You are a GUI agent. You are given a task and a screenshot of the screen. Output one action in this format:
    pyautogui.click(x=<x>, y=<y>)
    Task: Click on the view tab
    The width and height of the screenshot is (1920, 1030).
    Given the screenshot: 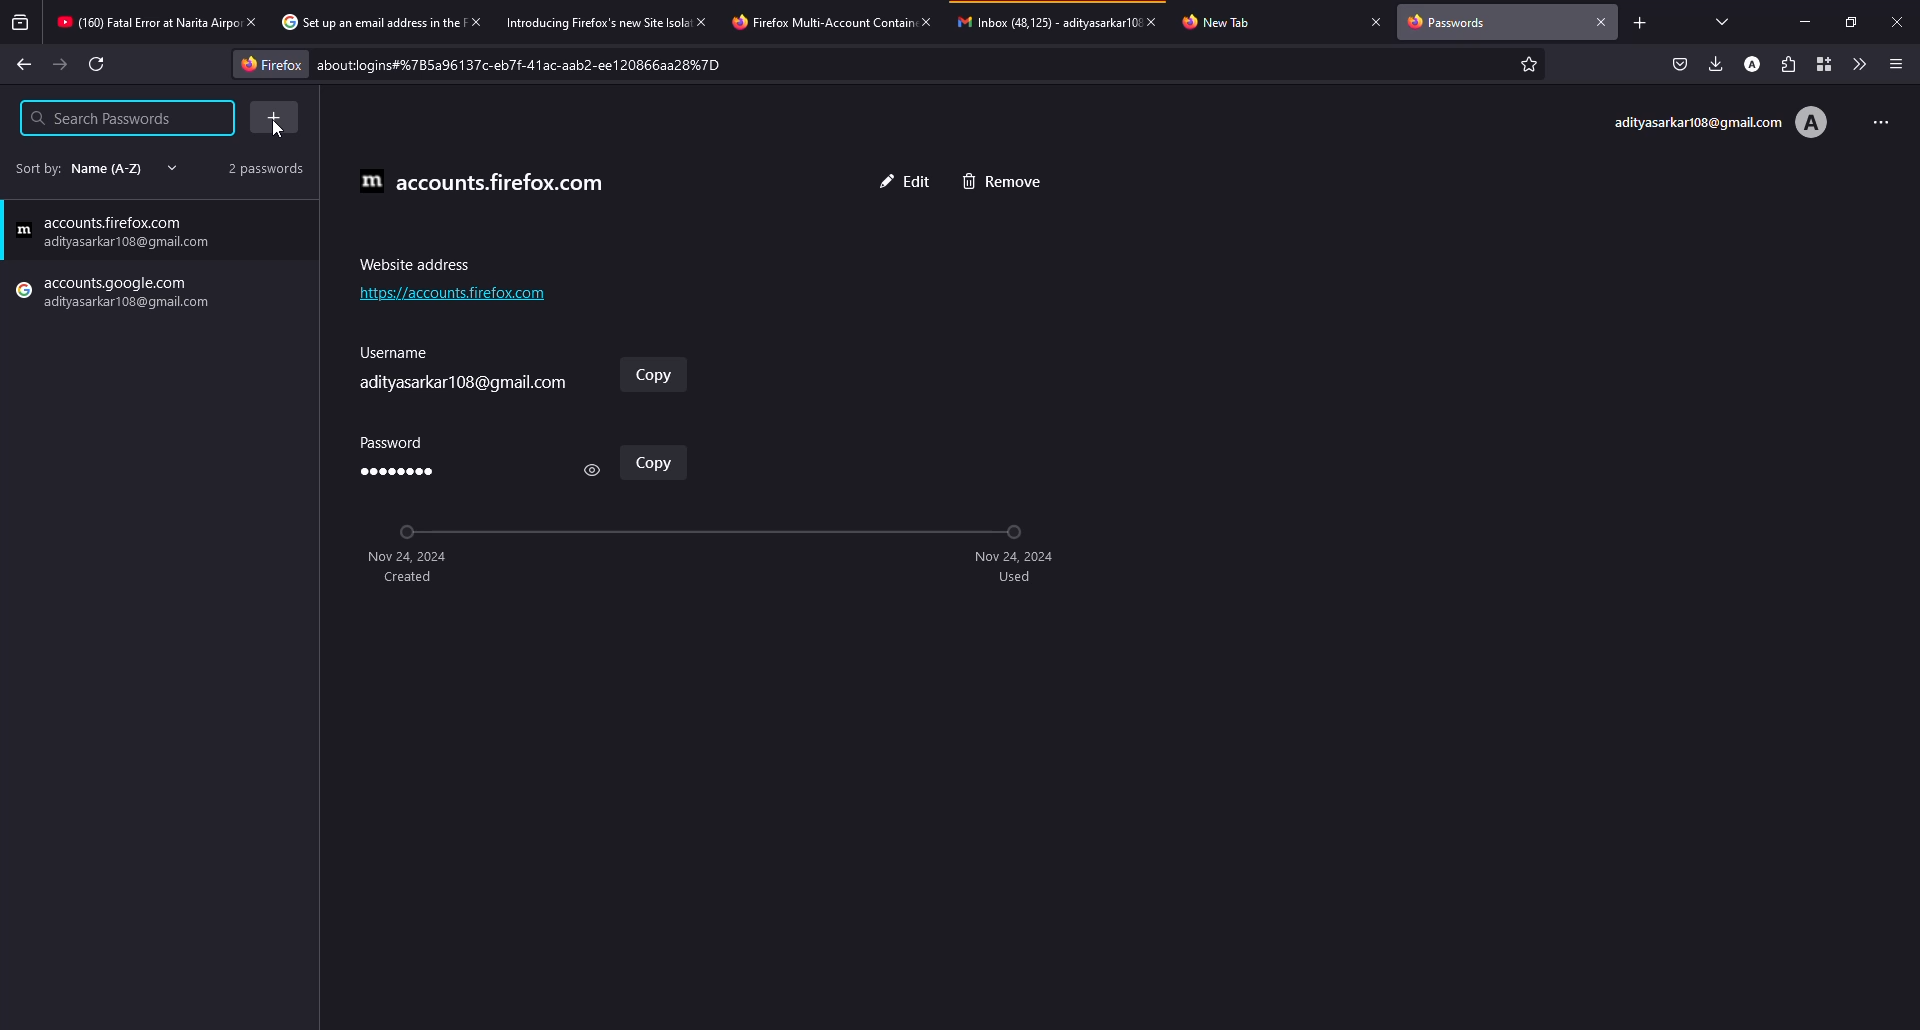 What is the action you would take?
    pyautogui.click(x=1723, y=21)
    